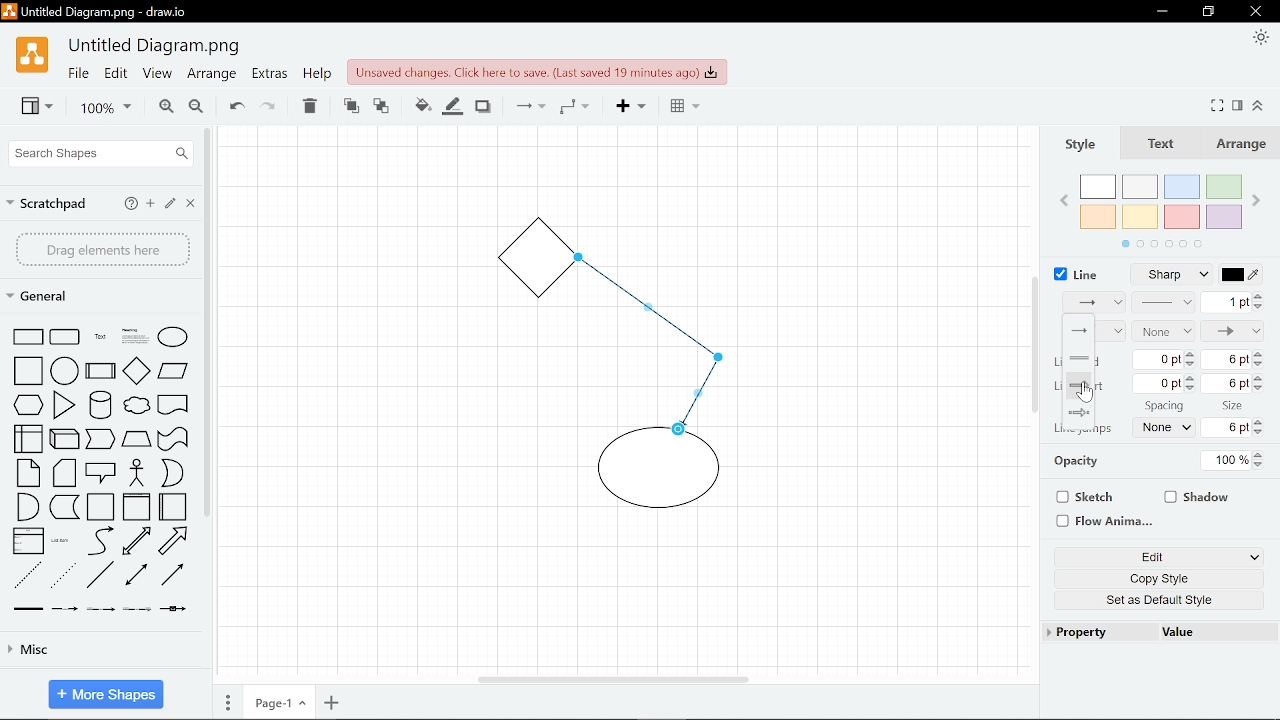  I want to click on close, so click(1254, 12).